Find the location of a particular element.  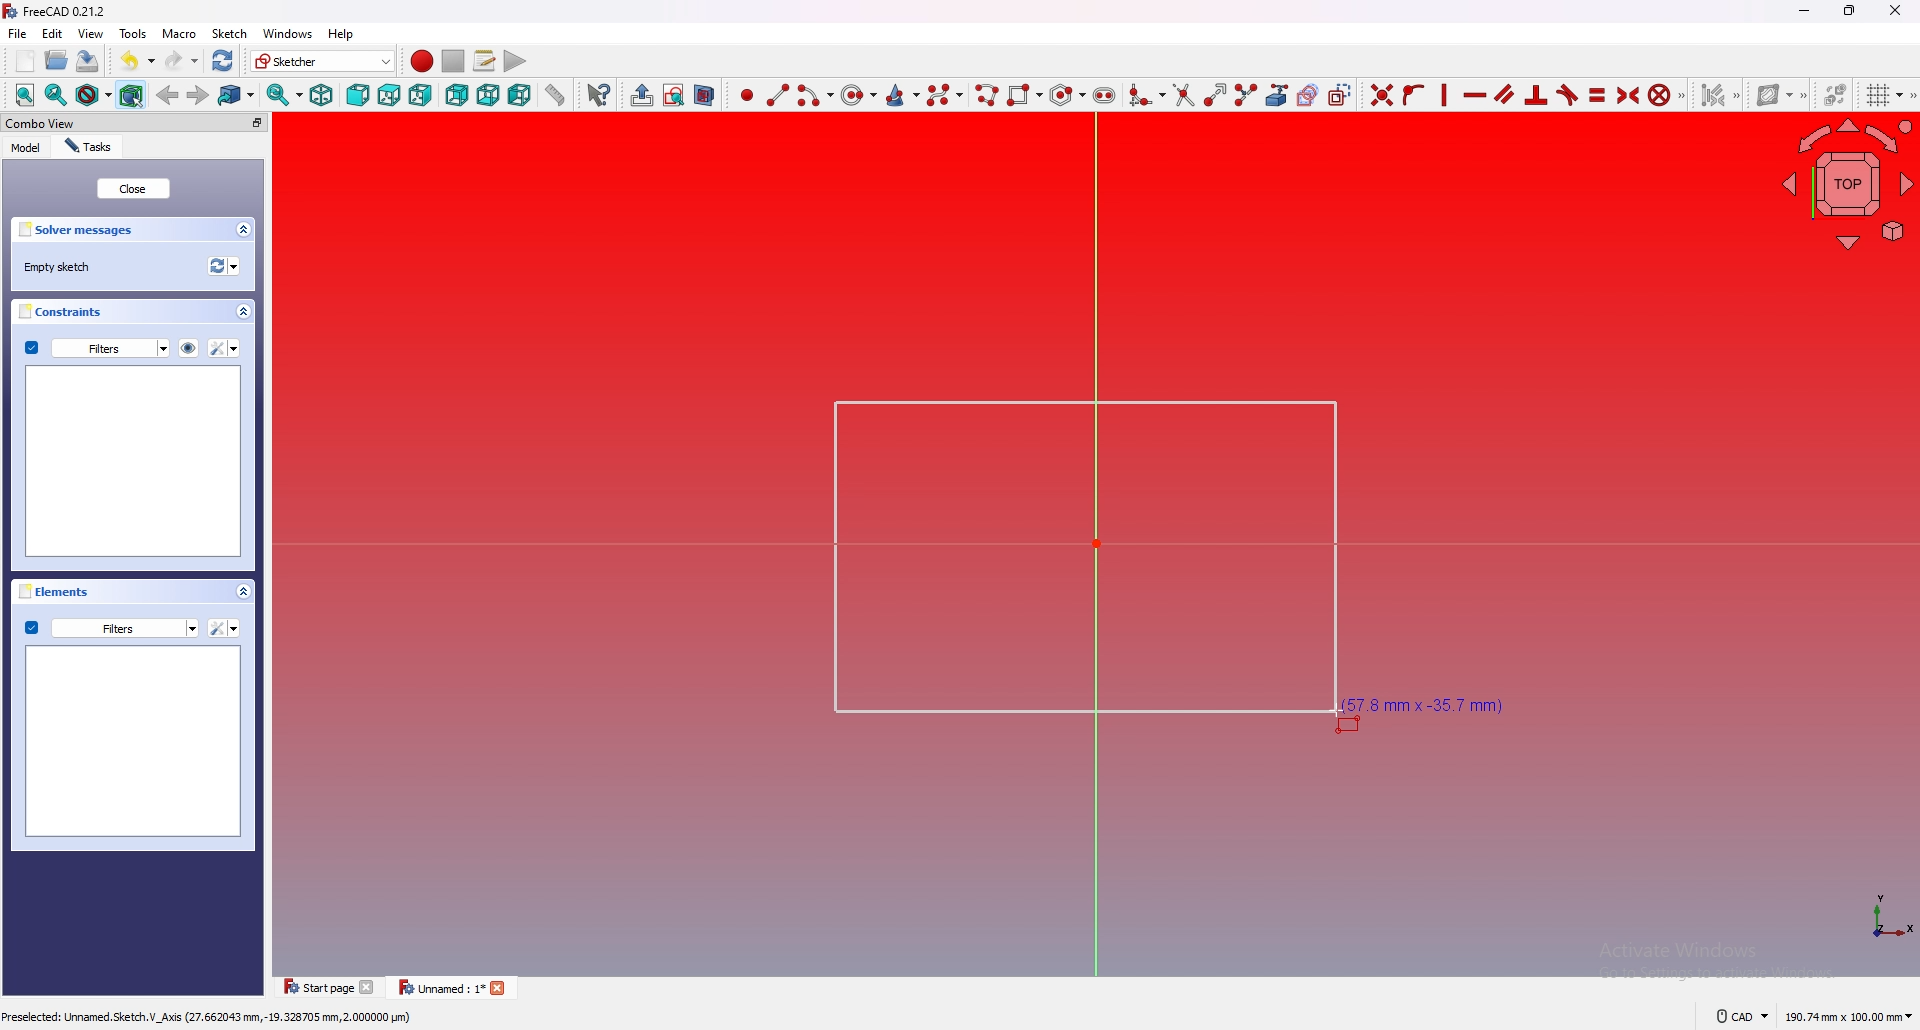

save is located at coordinates (89, 62).